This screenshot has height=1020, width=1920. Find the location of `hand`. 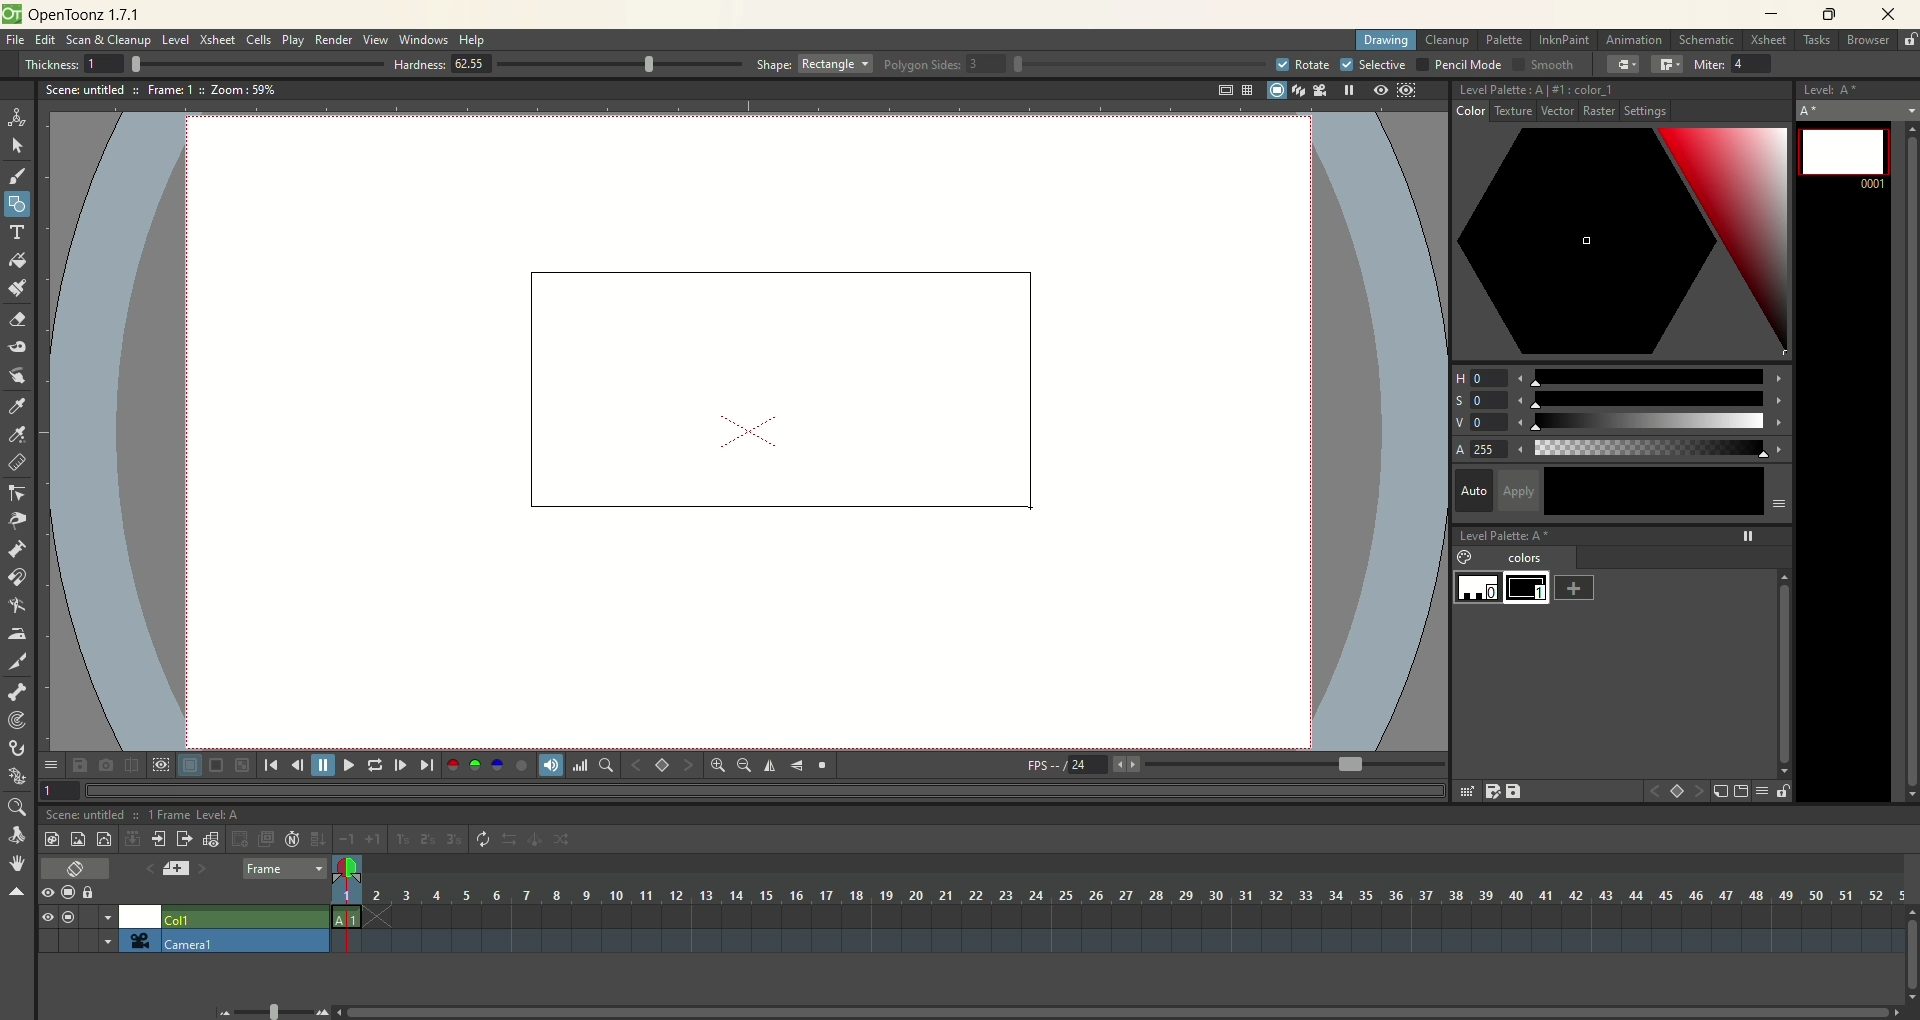

hand is located at coordinates (17, 863).